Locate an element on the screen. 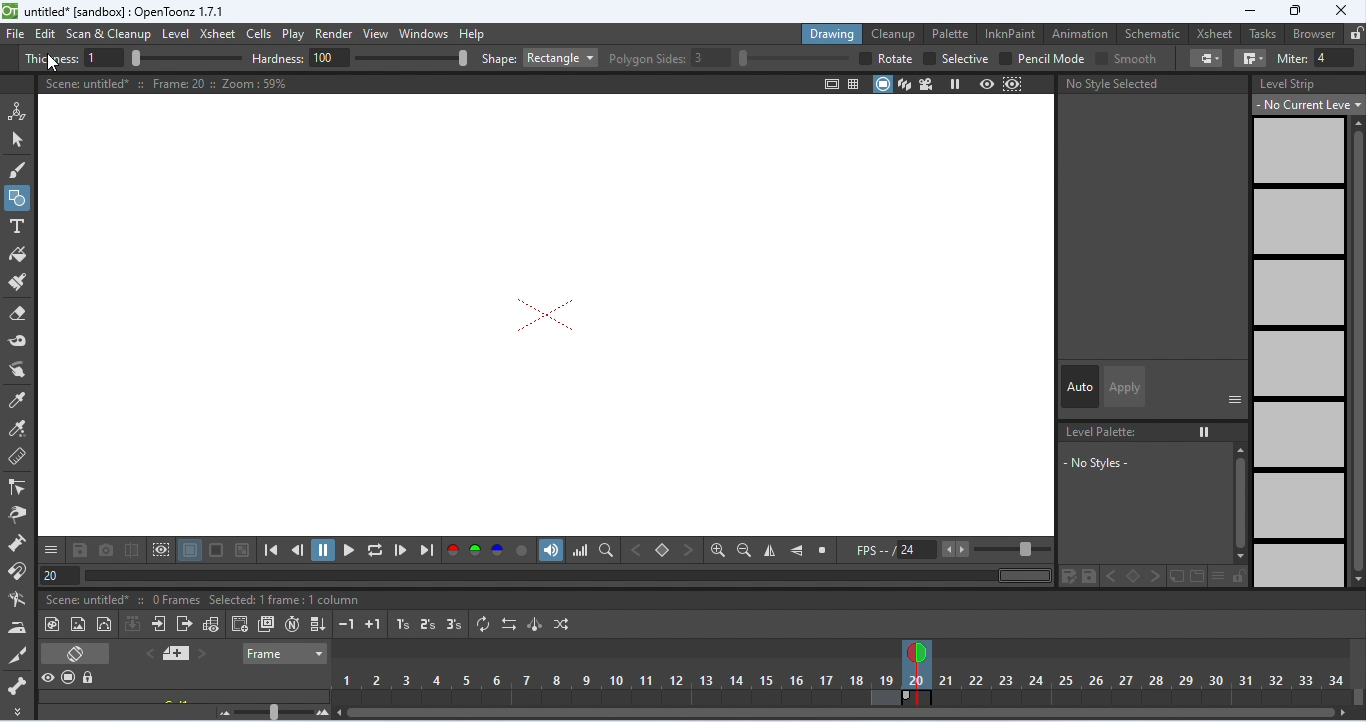 The image size is (1366, 722). horizontal scroll bar is located at coordinates (1019, 575).